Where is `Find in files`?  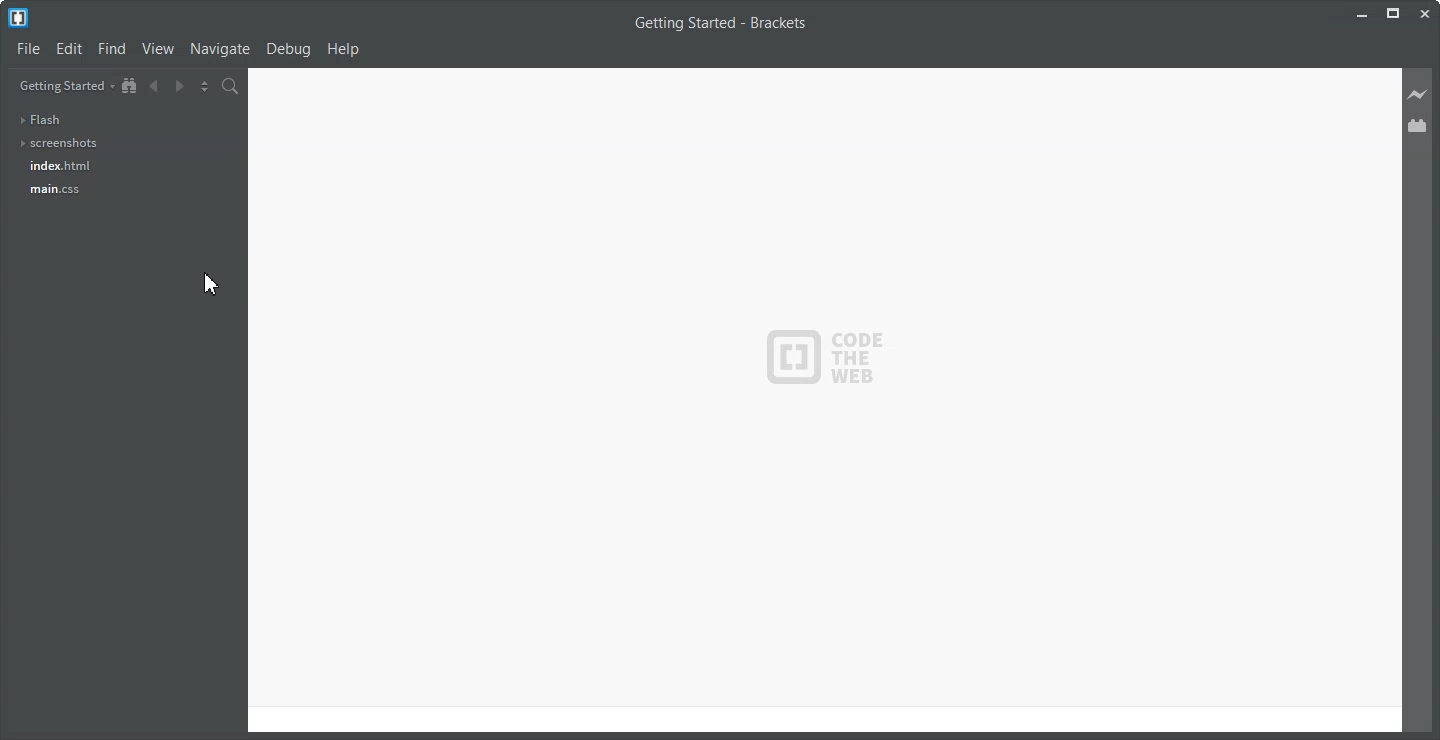 Find in files is located at coordinates (231, 86).